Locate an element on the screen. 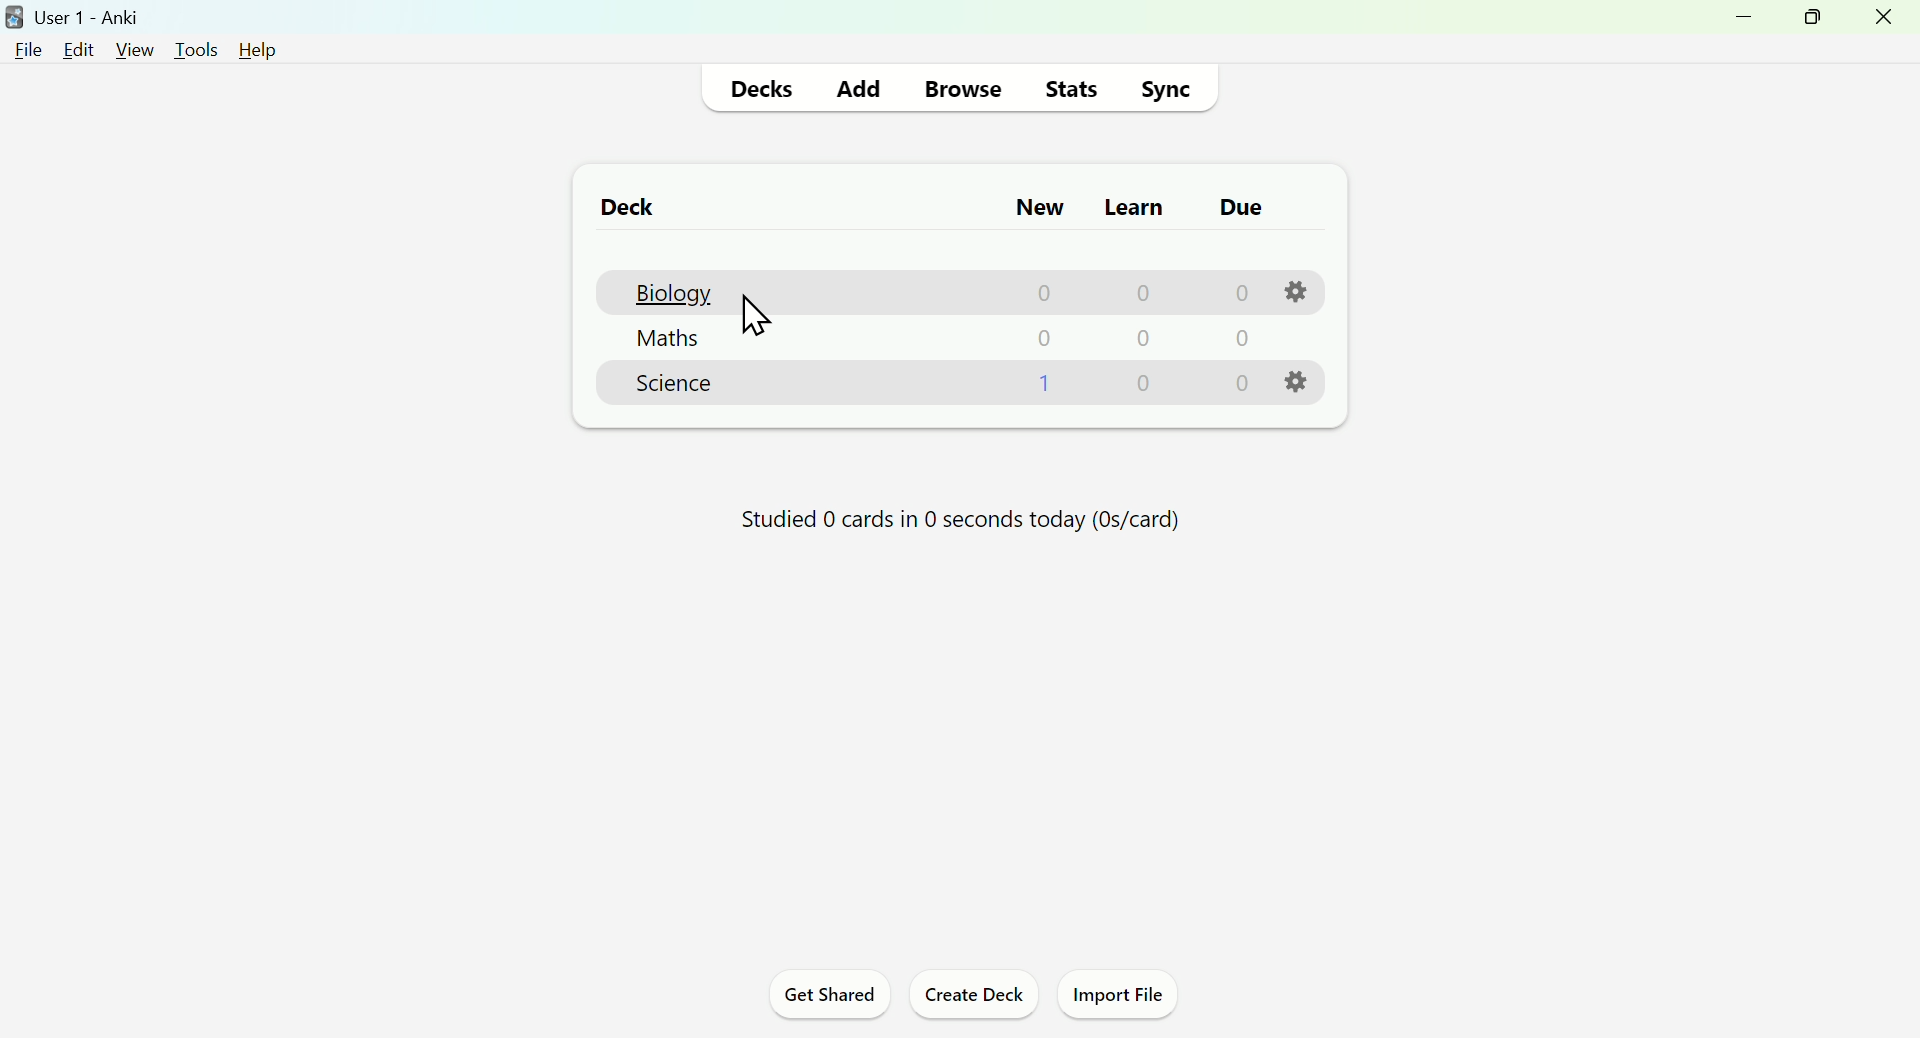  Science is located at coordinates (672, 388).